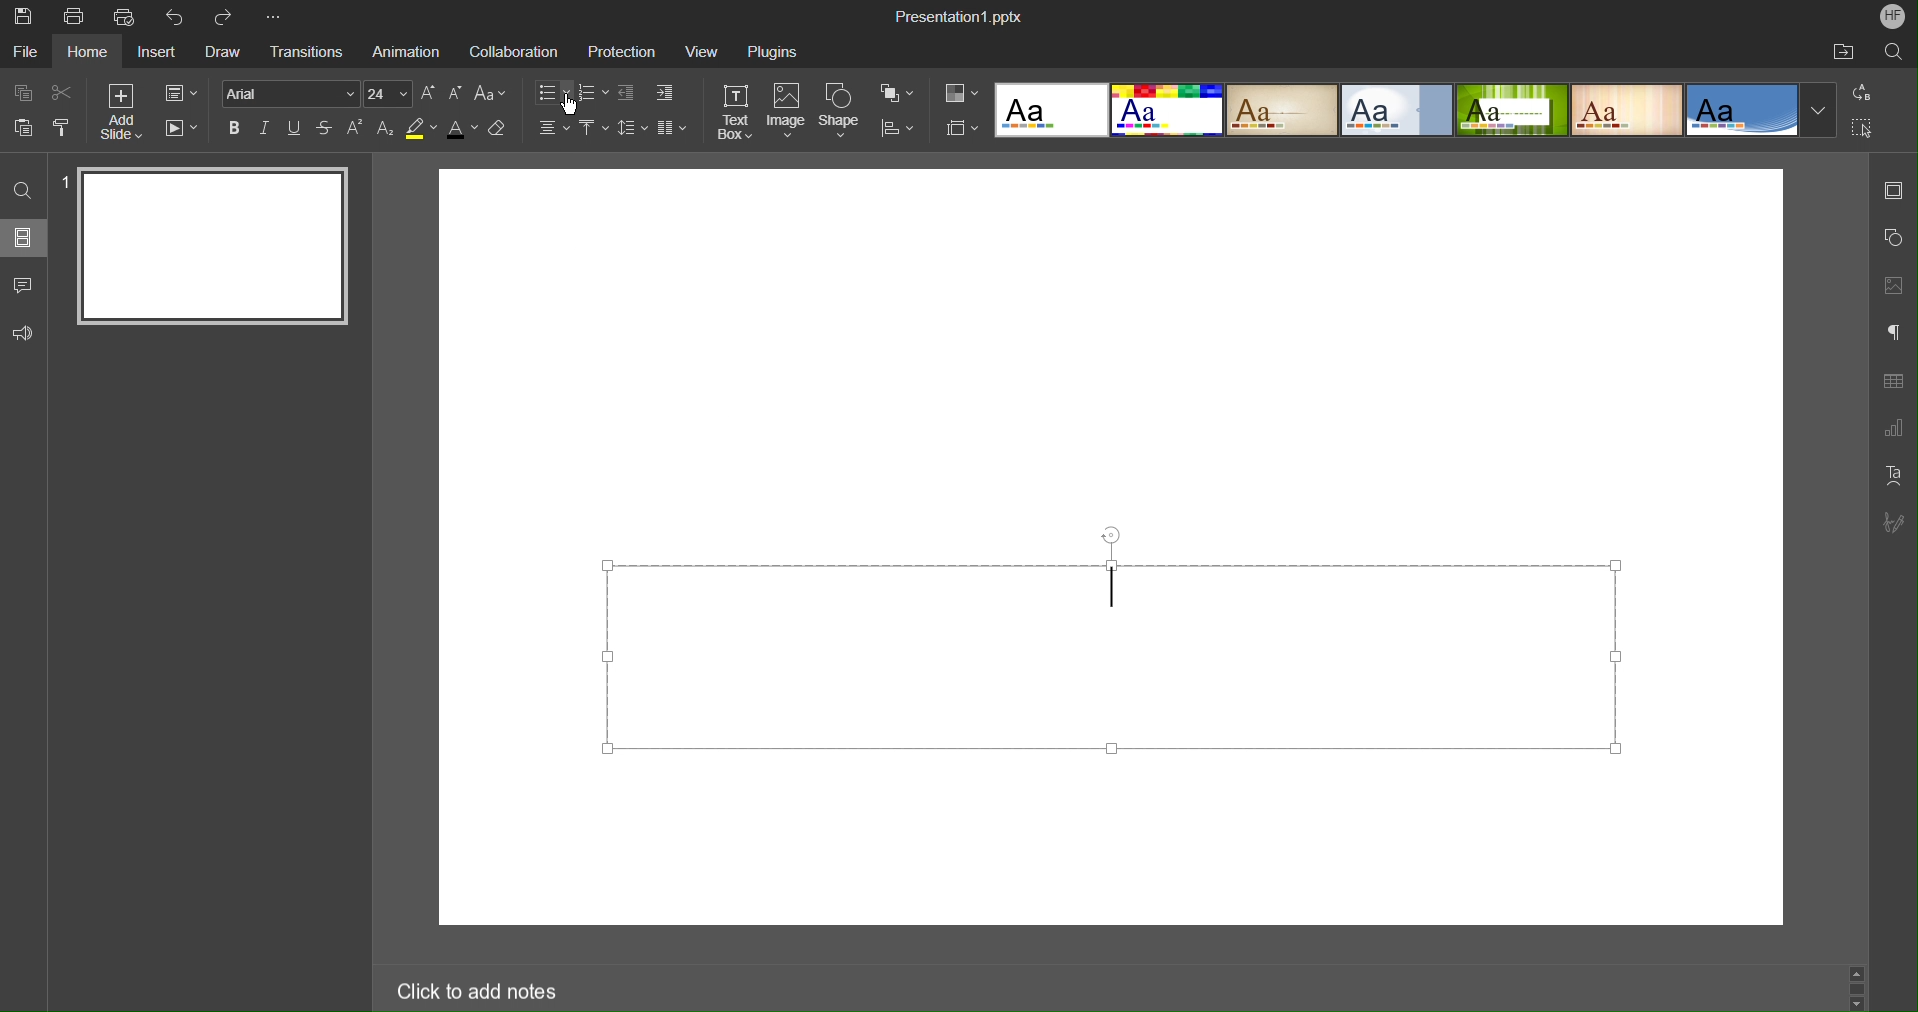 Image resolution: width=1918 pixels, height=1012 pixels. Describe the element at coordinates (1856, 971) in the screenshot. I see `scroll up` at that location.